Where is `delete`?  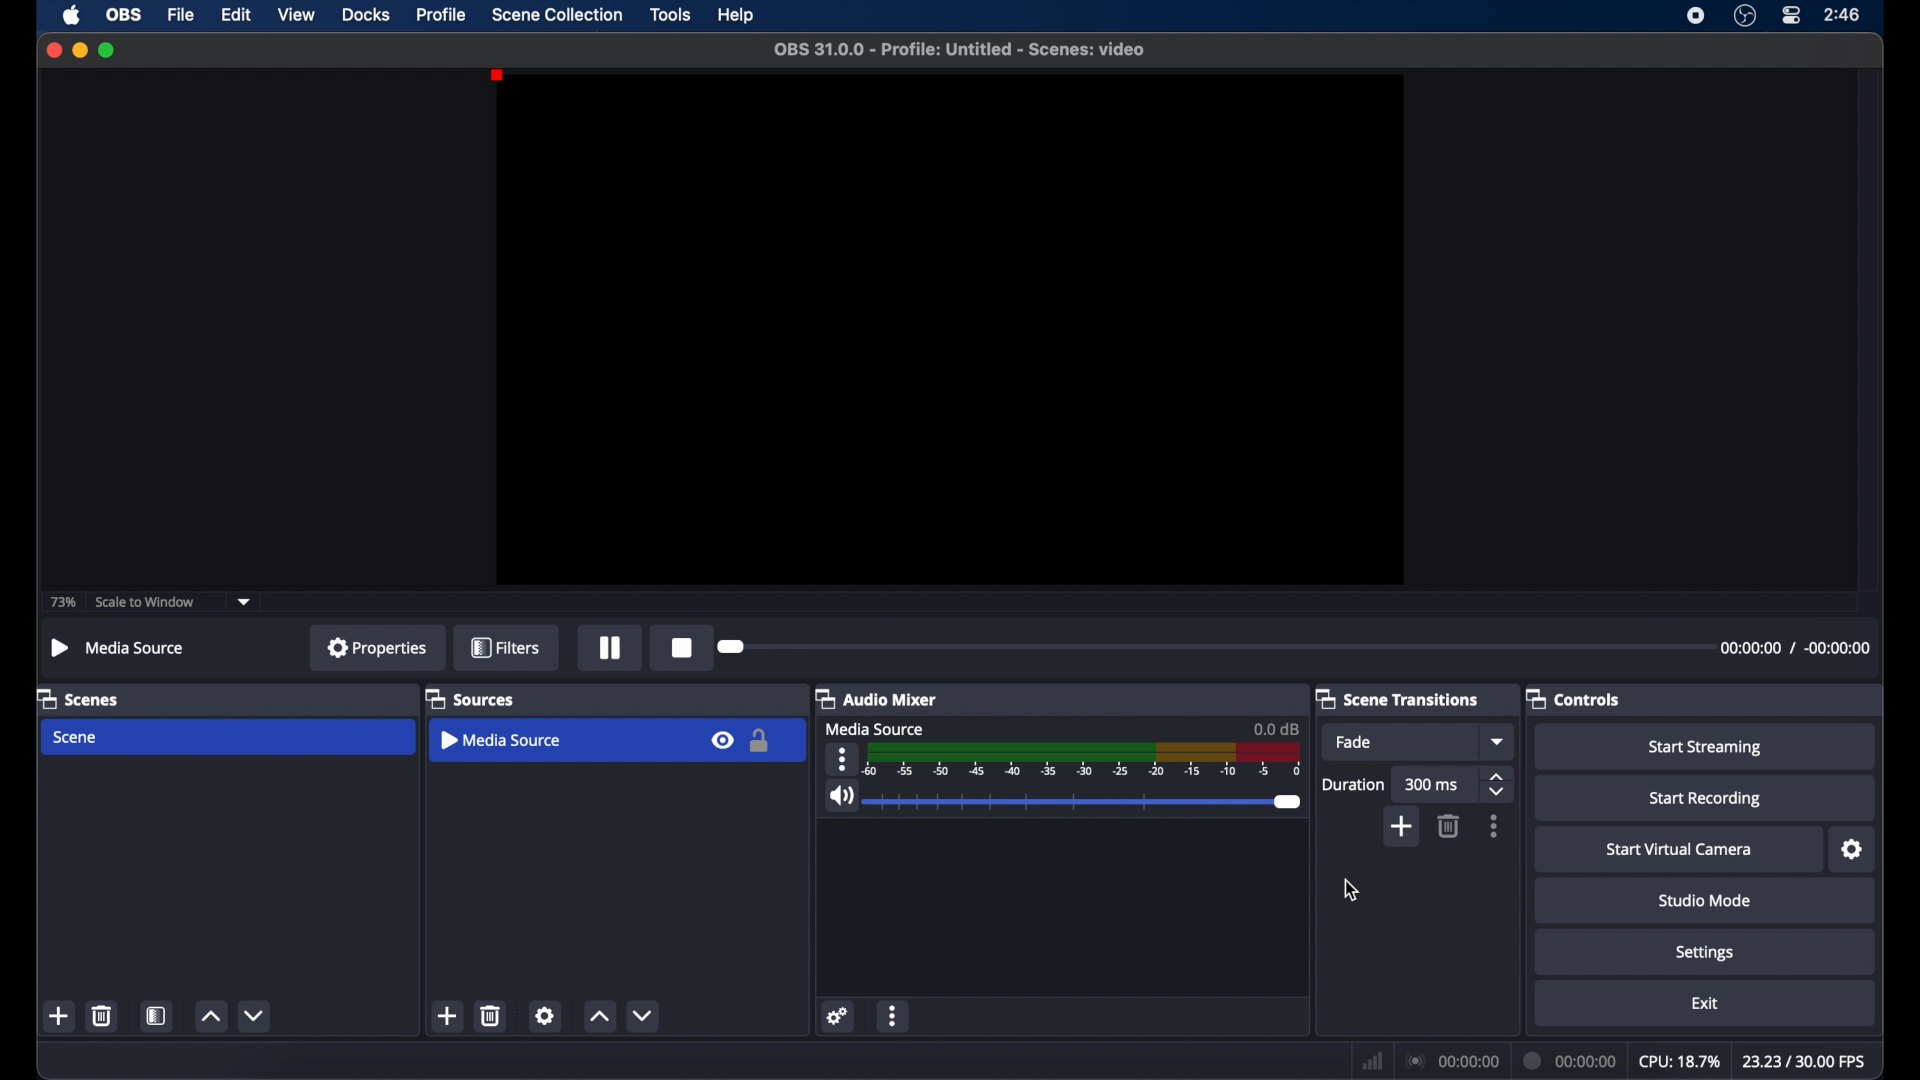 delete is located at coordinates (103, 1015).